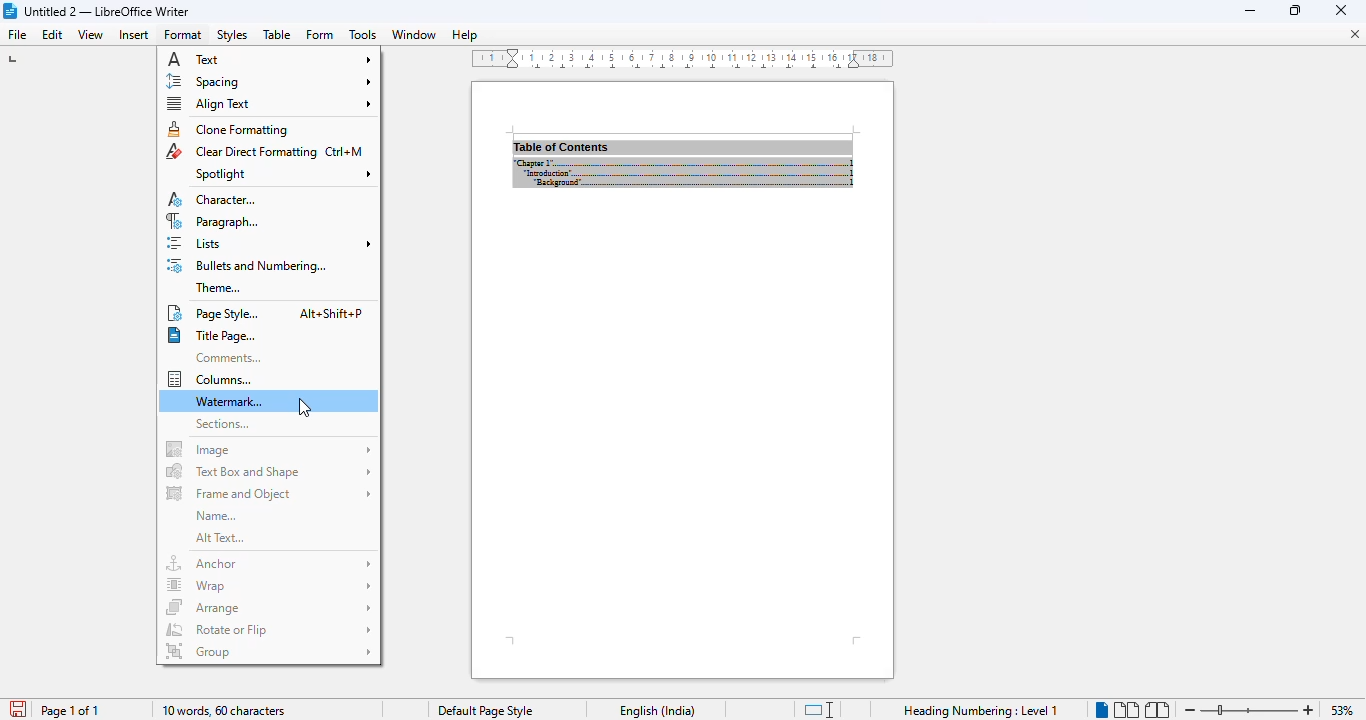 Image resolution: width=1366 pixels, height=720 pixels. What do you see at coordinates (1355, 37) in the screenshot?
I see `close` at bounding box center [1355, 37].